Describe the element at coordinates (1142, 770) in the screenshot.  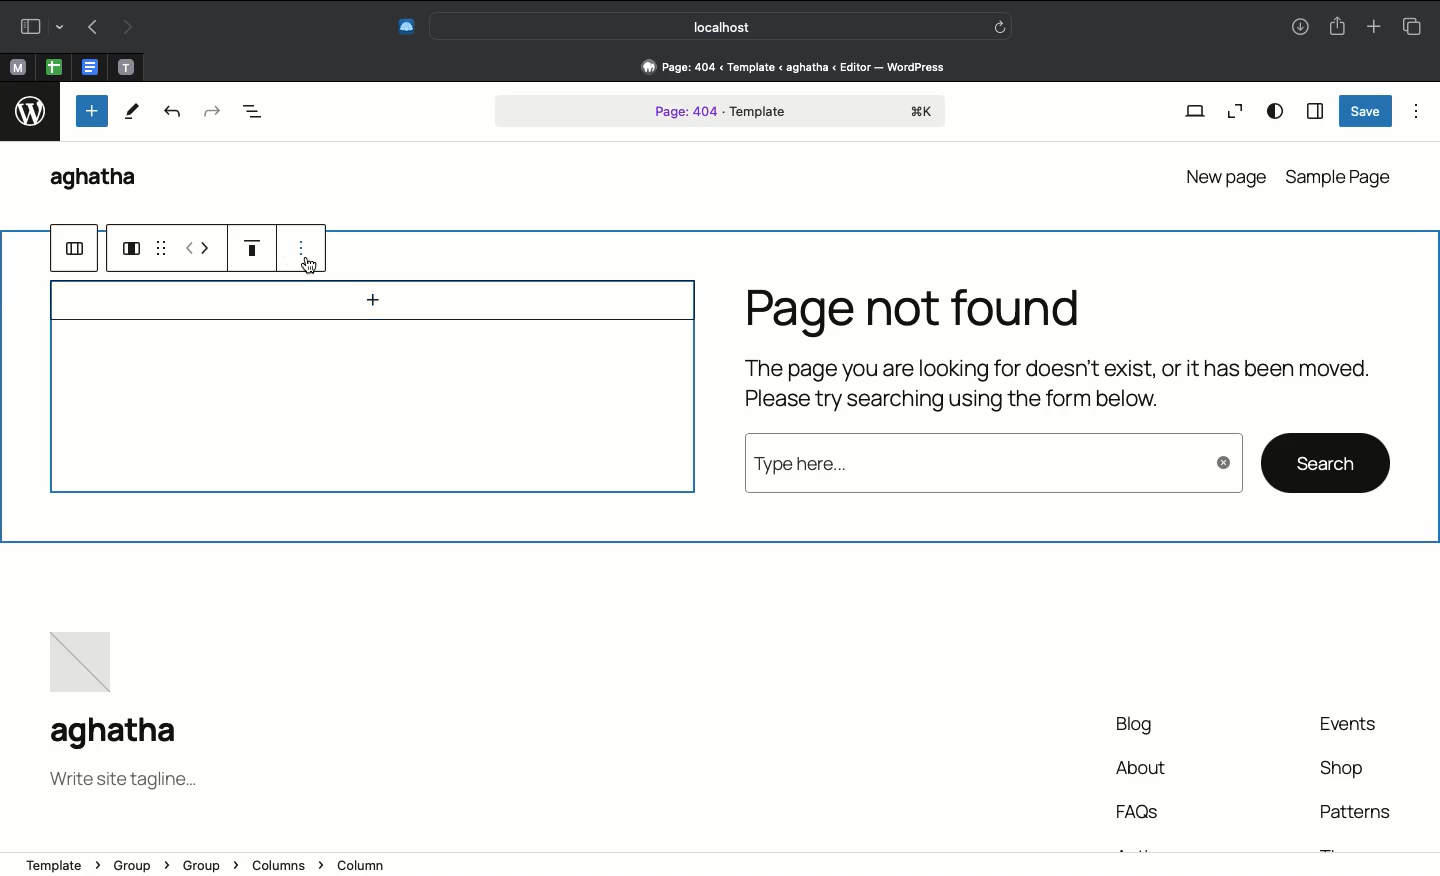
I see `About` at that location.